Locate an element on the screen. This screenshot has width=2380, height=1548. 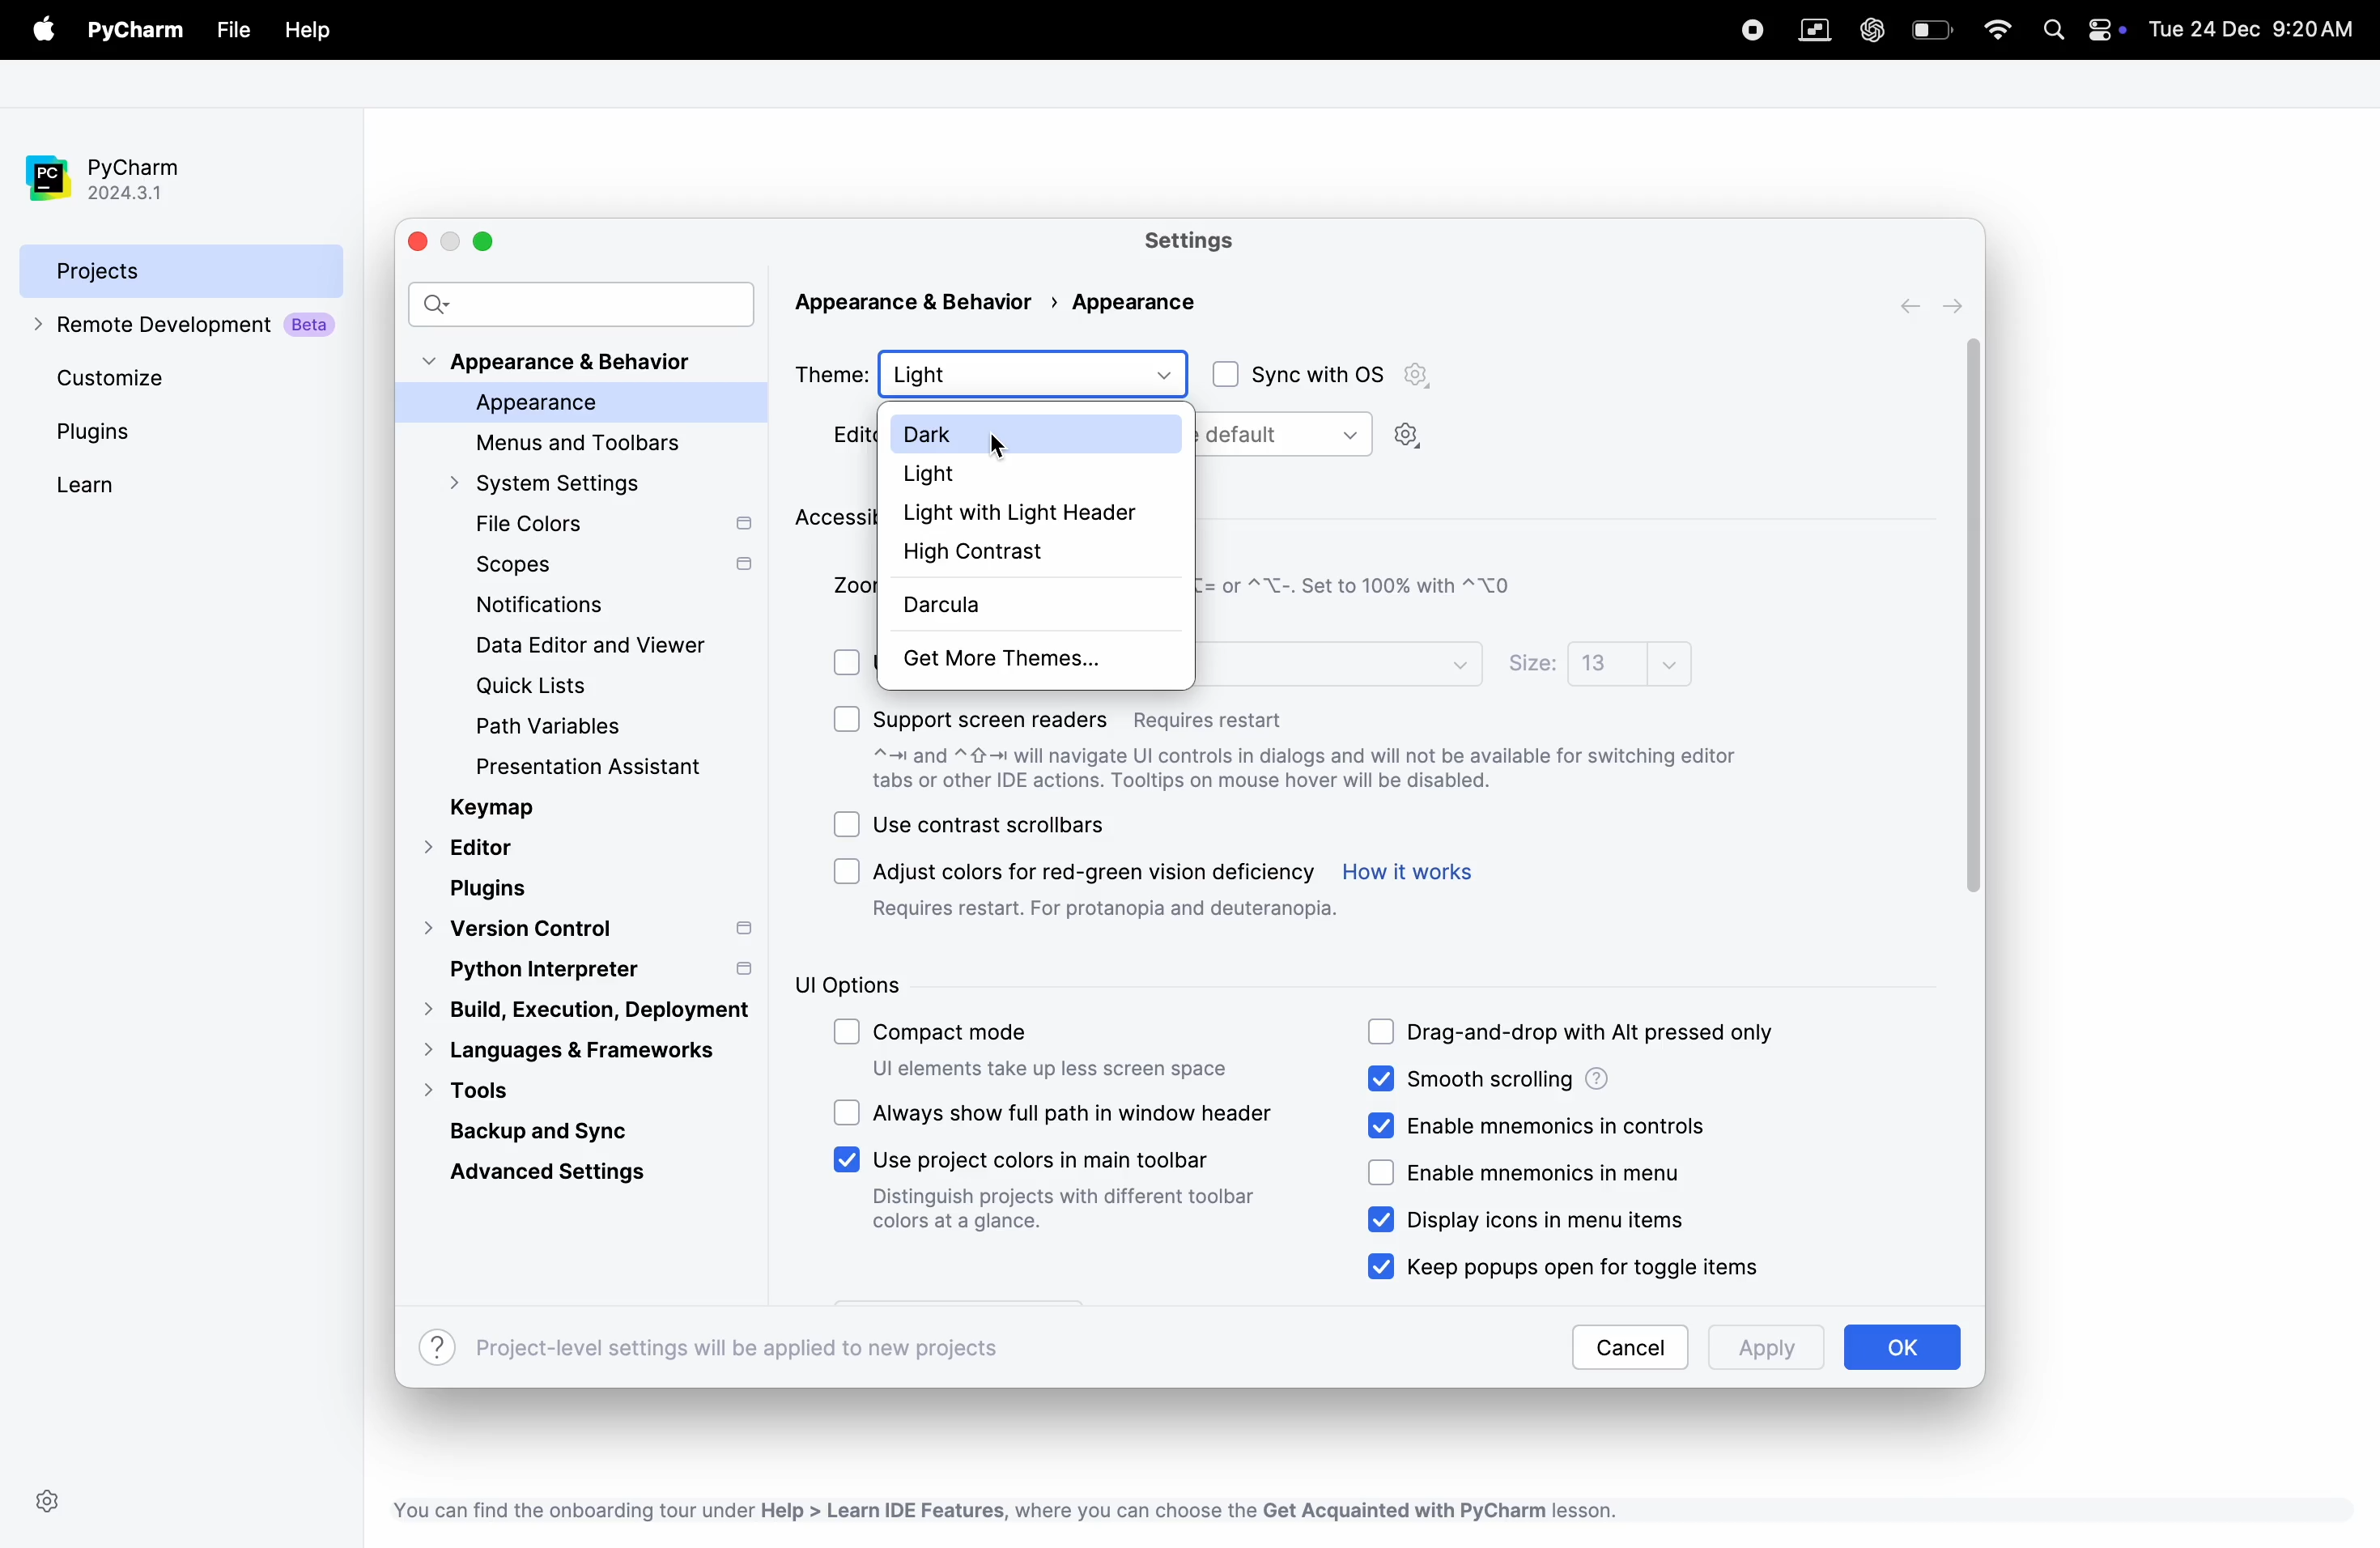
learn is located at coordinates (118, 484).